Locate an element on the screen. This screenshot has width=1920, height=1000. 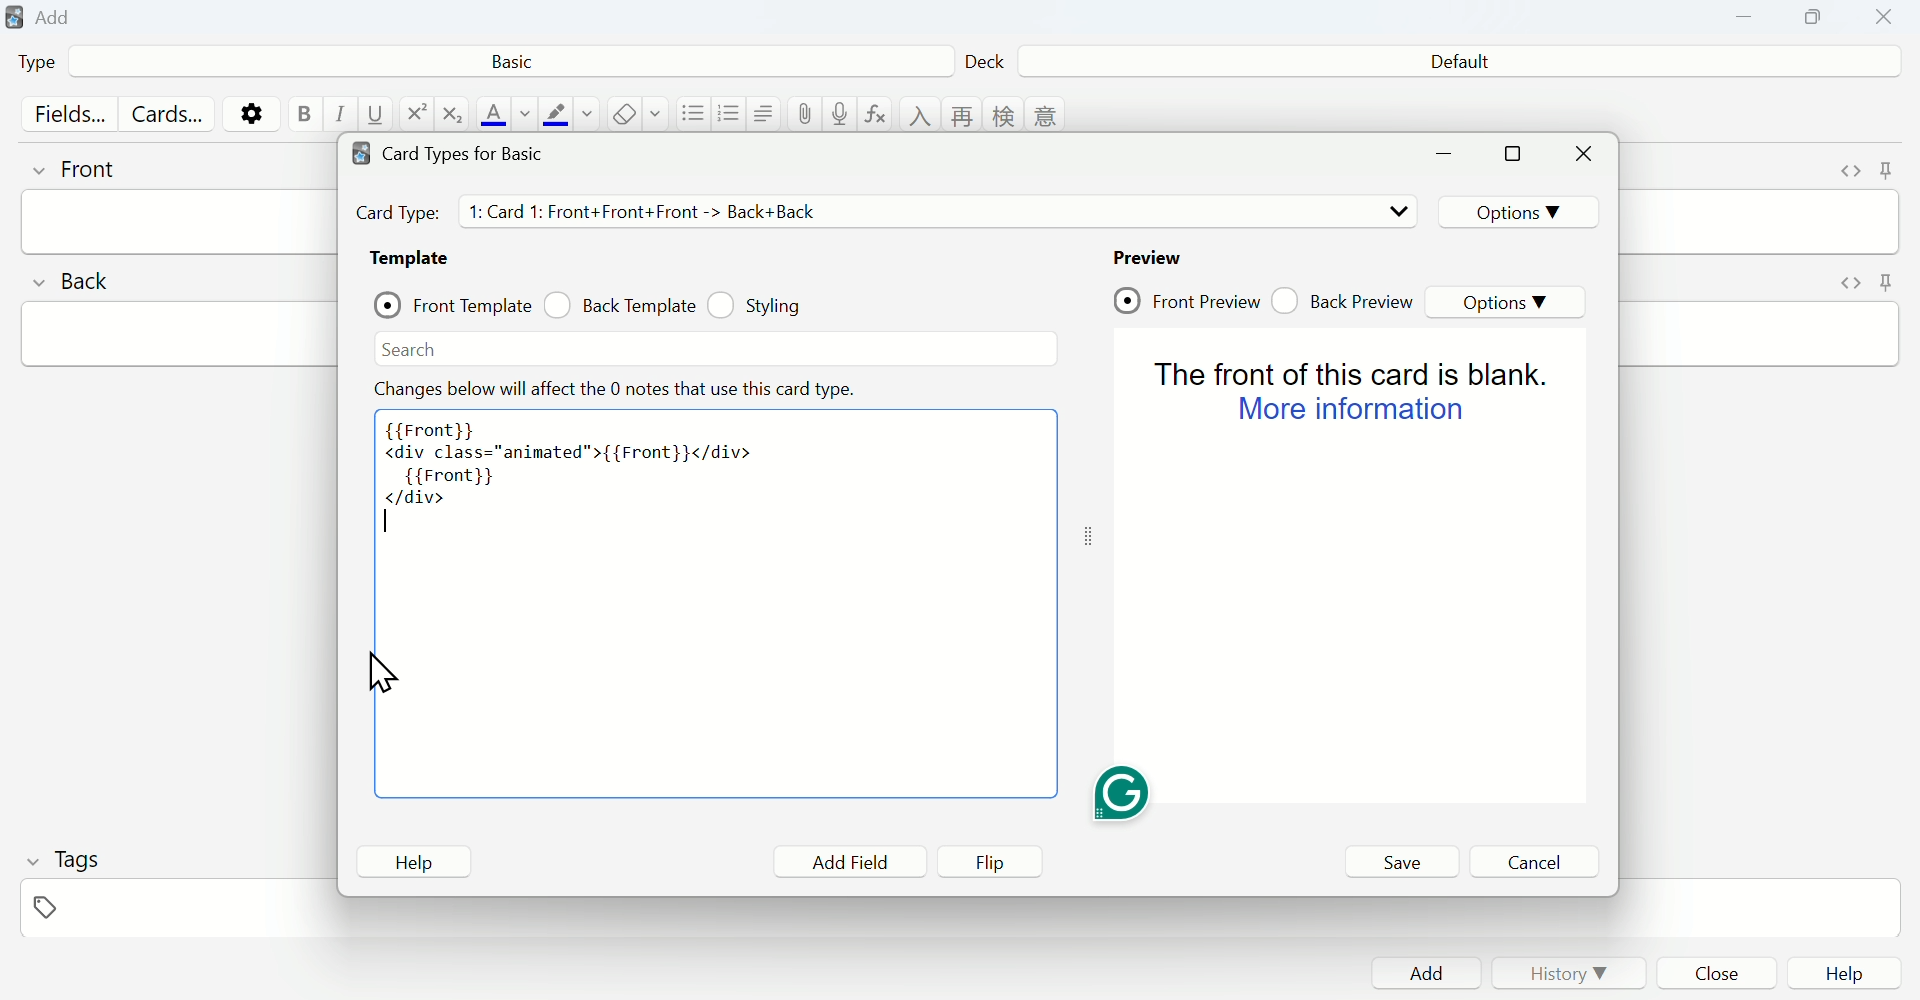
Preview page is located at coordinates (1361, 551).